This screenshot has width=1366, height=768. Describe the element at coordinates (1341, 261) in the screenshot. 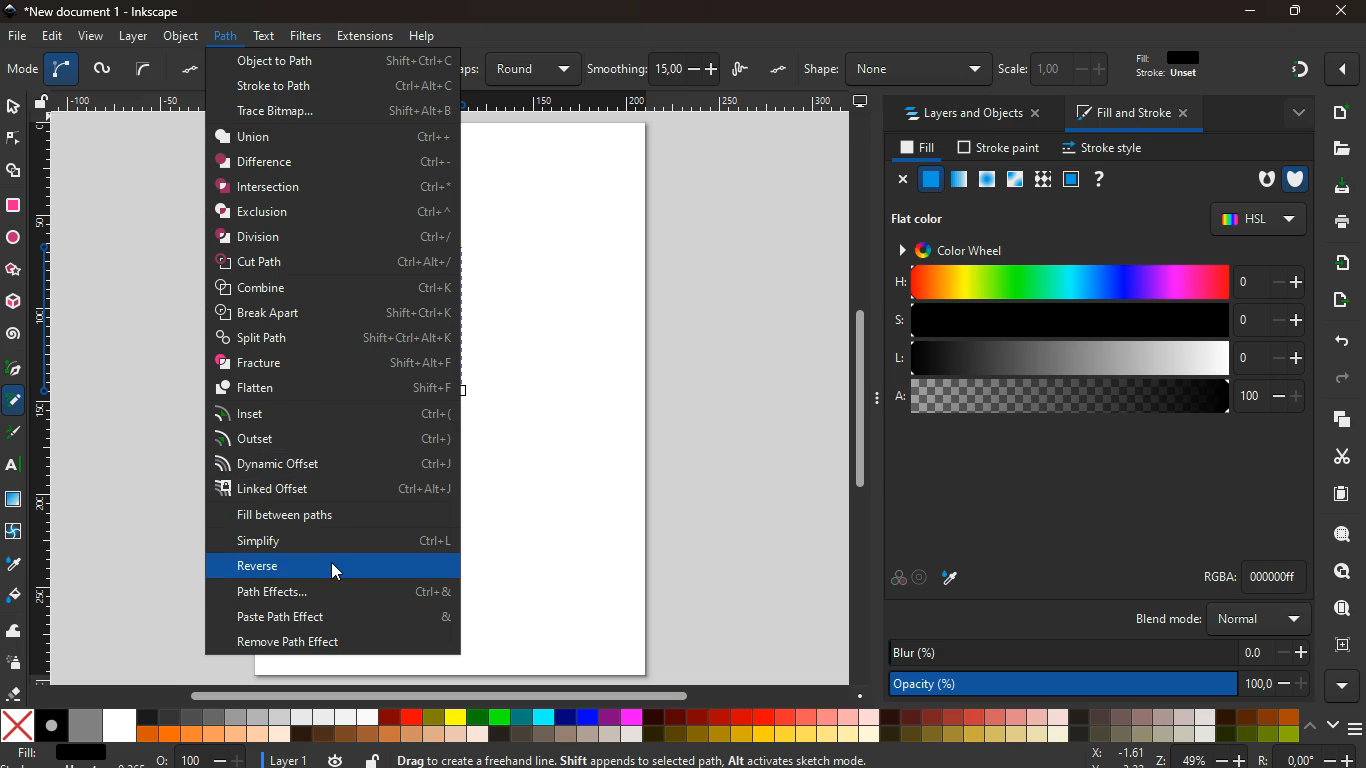

I see `receive` at that location.